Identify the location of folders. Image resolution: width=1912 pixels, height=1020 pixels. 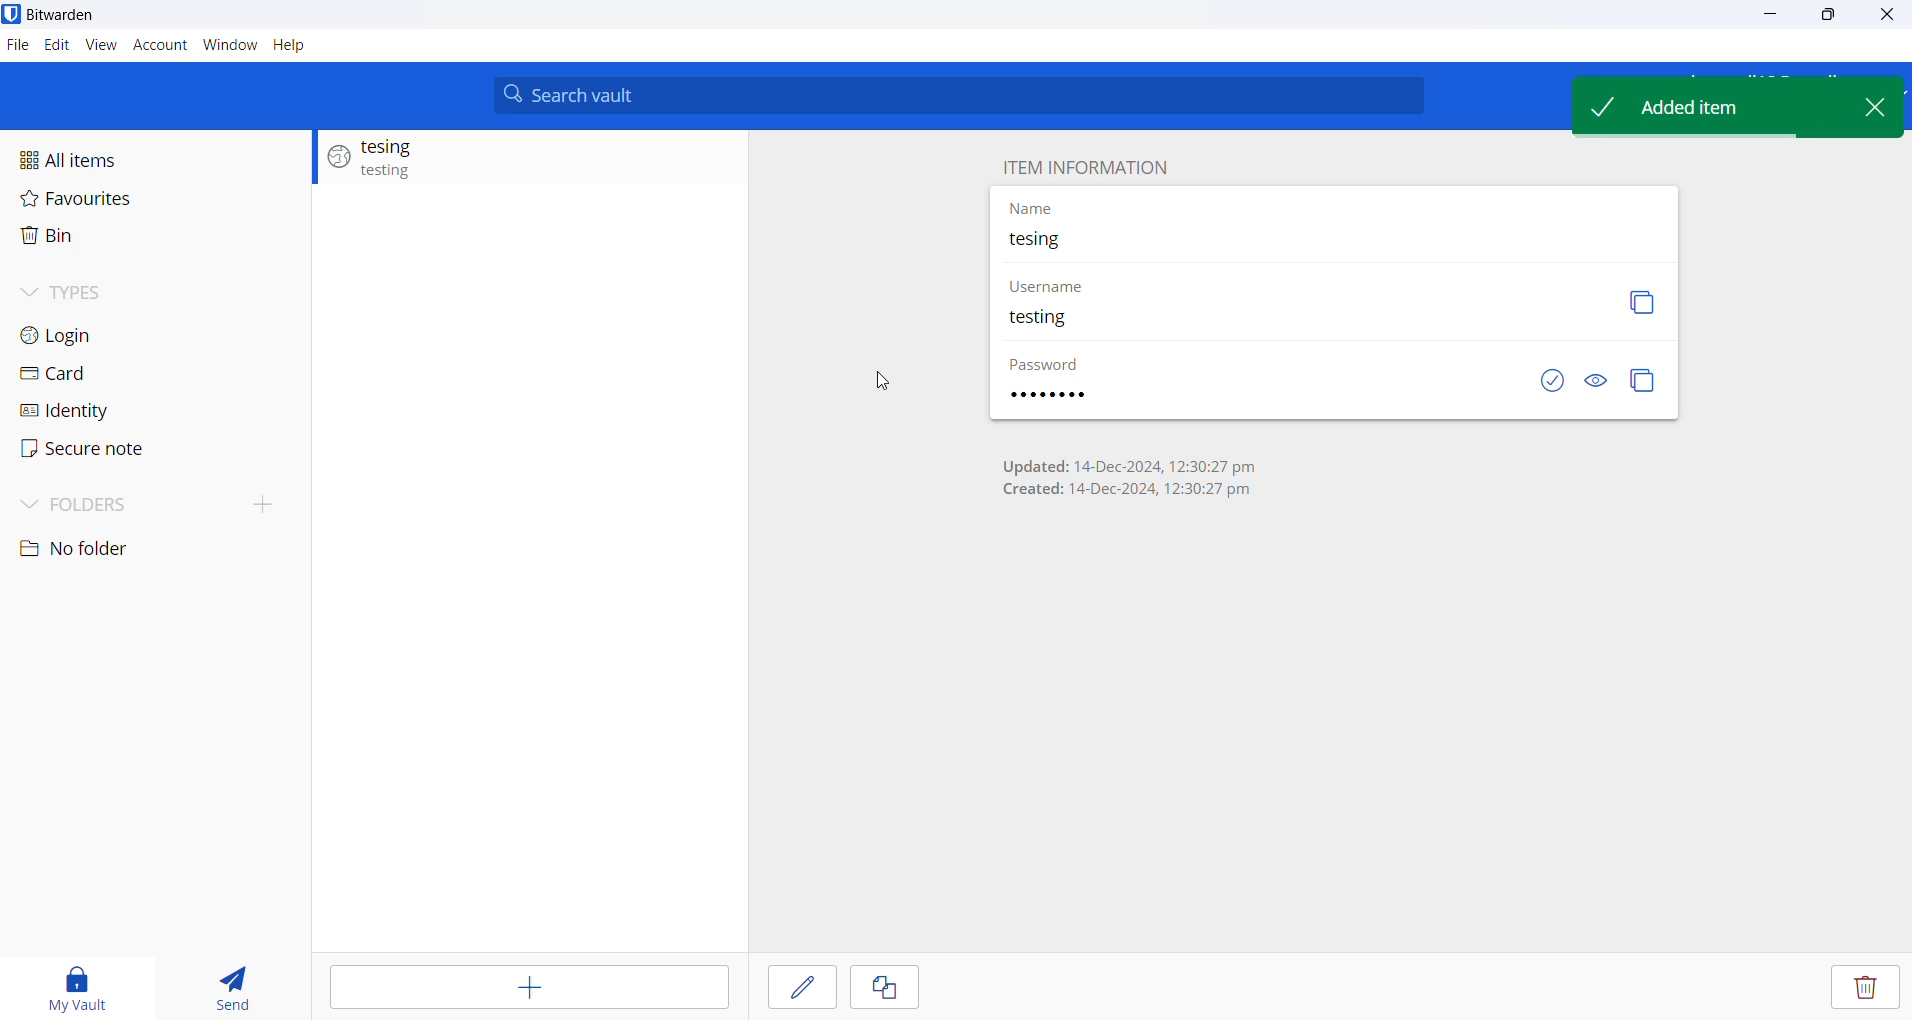
(120, 507).